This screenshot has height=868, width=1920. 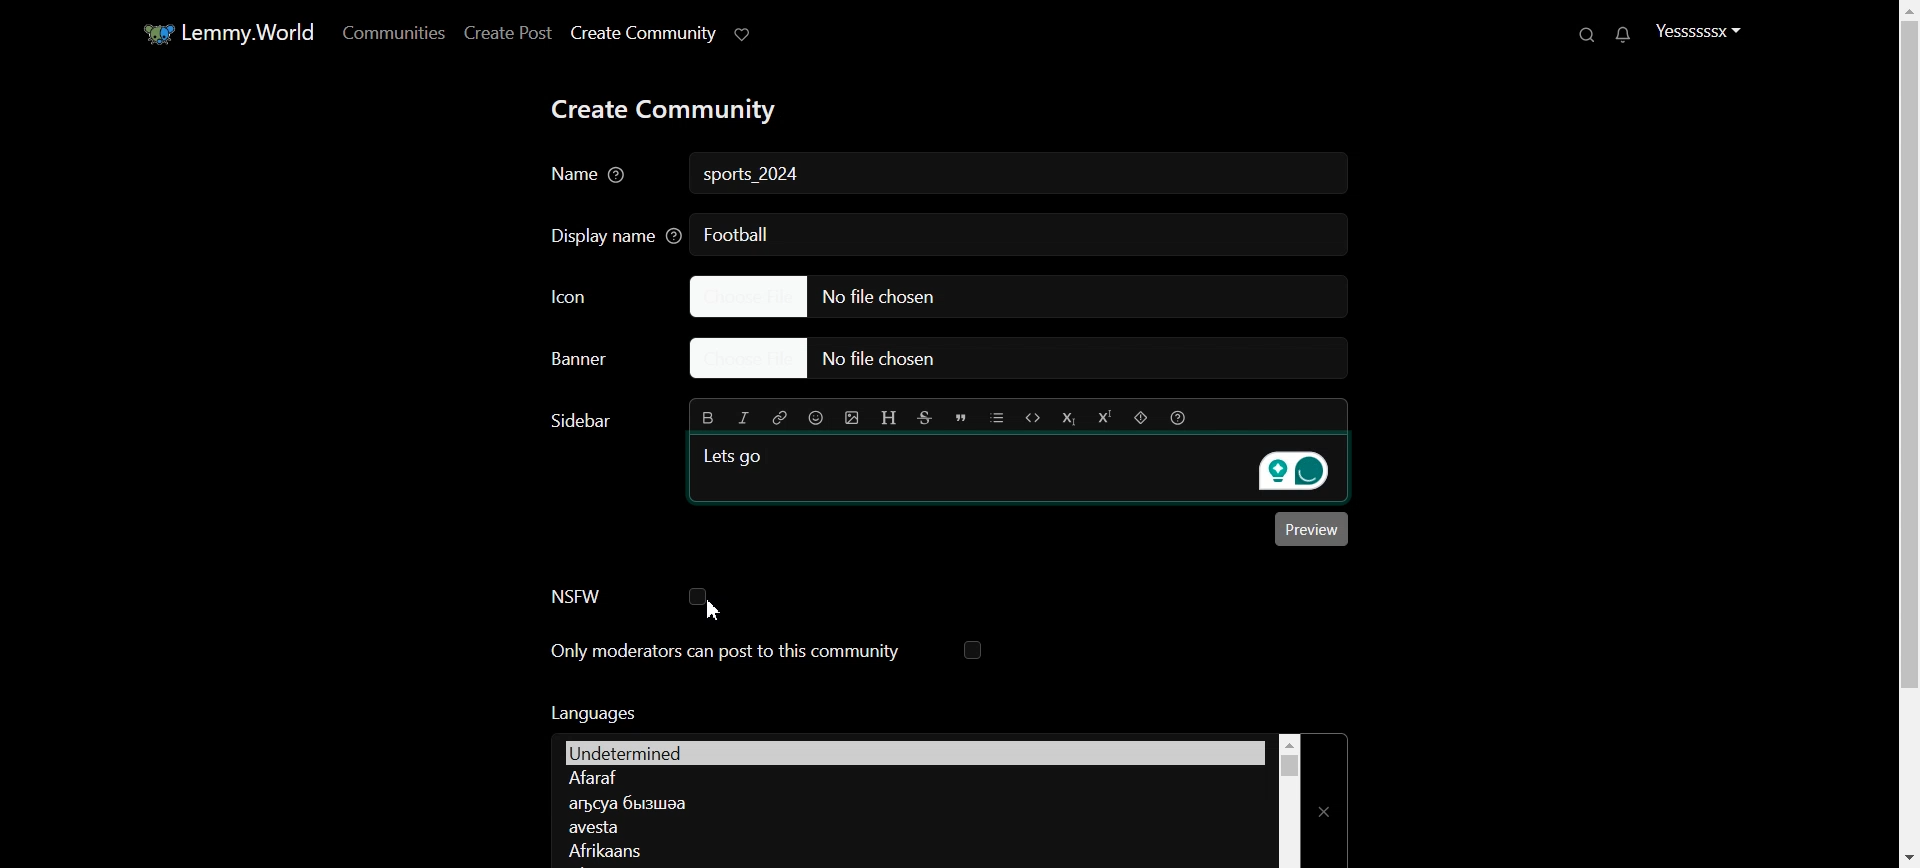 What do you see at coordinates (628, 596) in the screenshot?
I see `NSFW` at bounding box center [628, 596].